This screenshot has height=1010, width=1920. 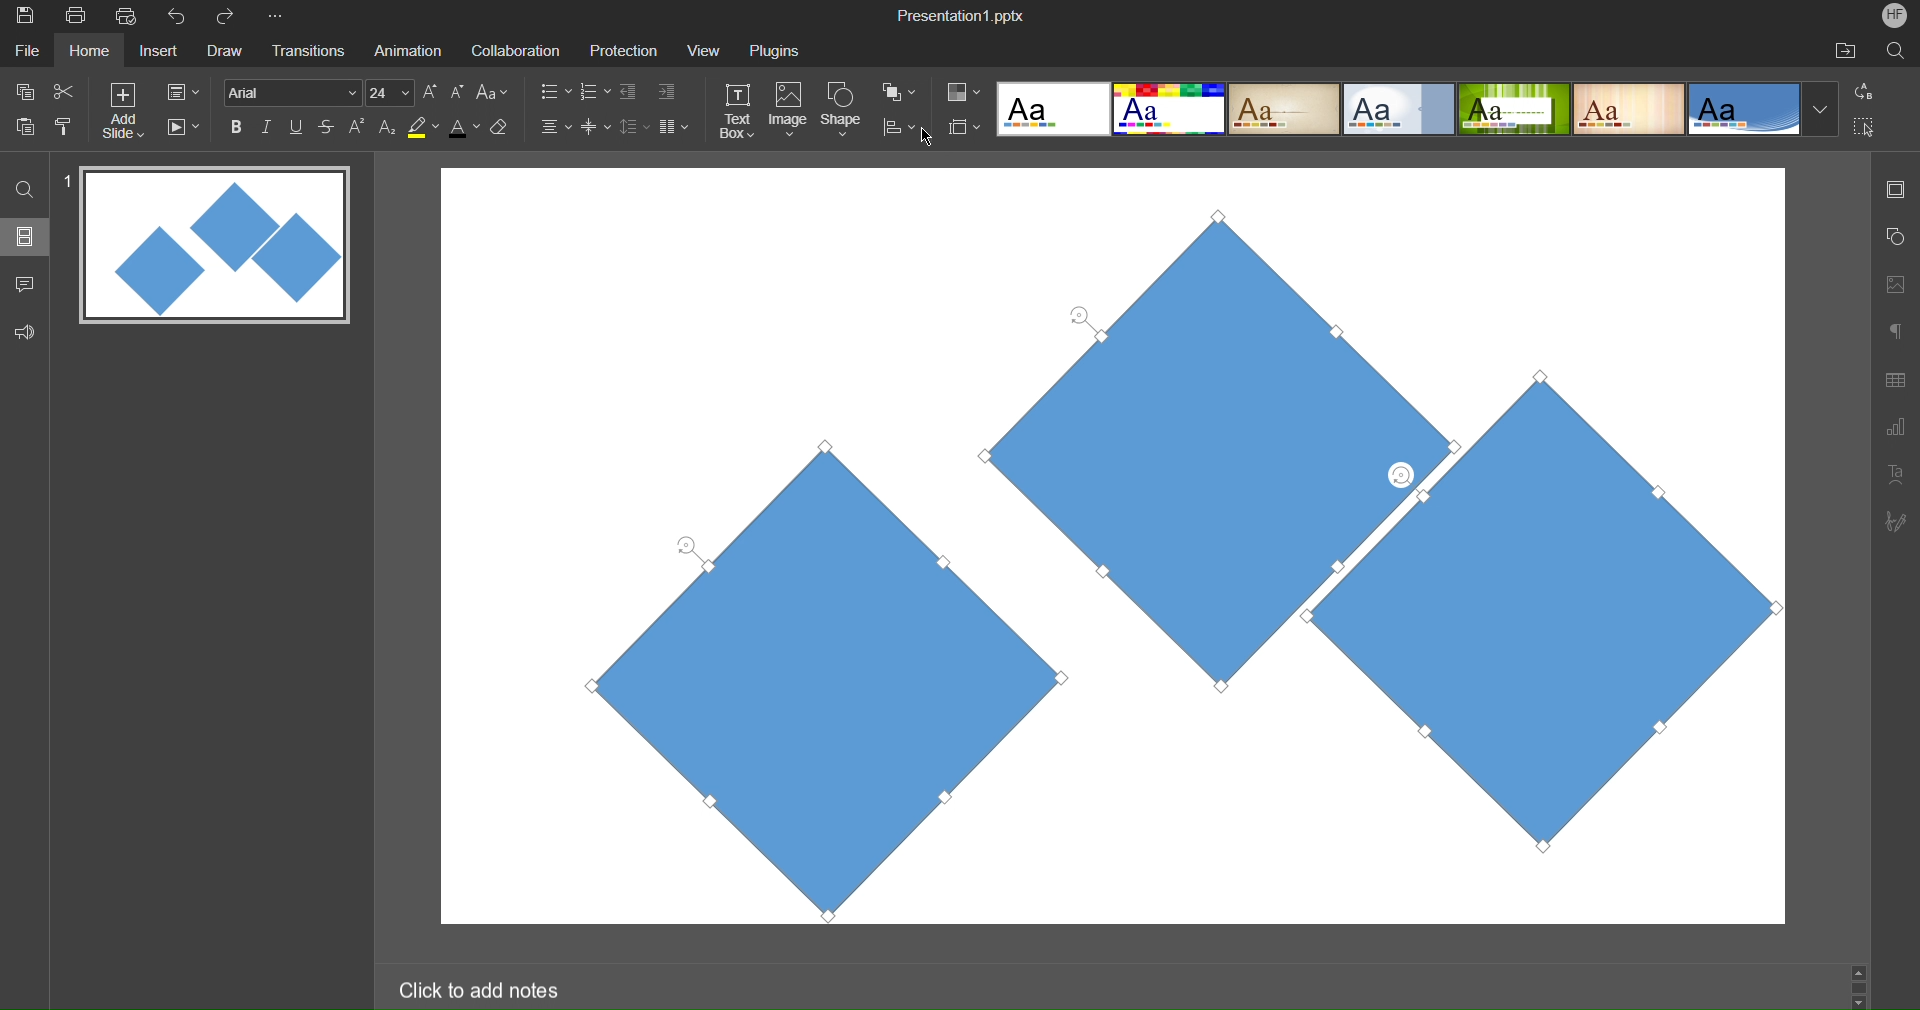 I want to click on Arrange, so click(x=900, y=92).